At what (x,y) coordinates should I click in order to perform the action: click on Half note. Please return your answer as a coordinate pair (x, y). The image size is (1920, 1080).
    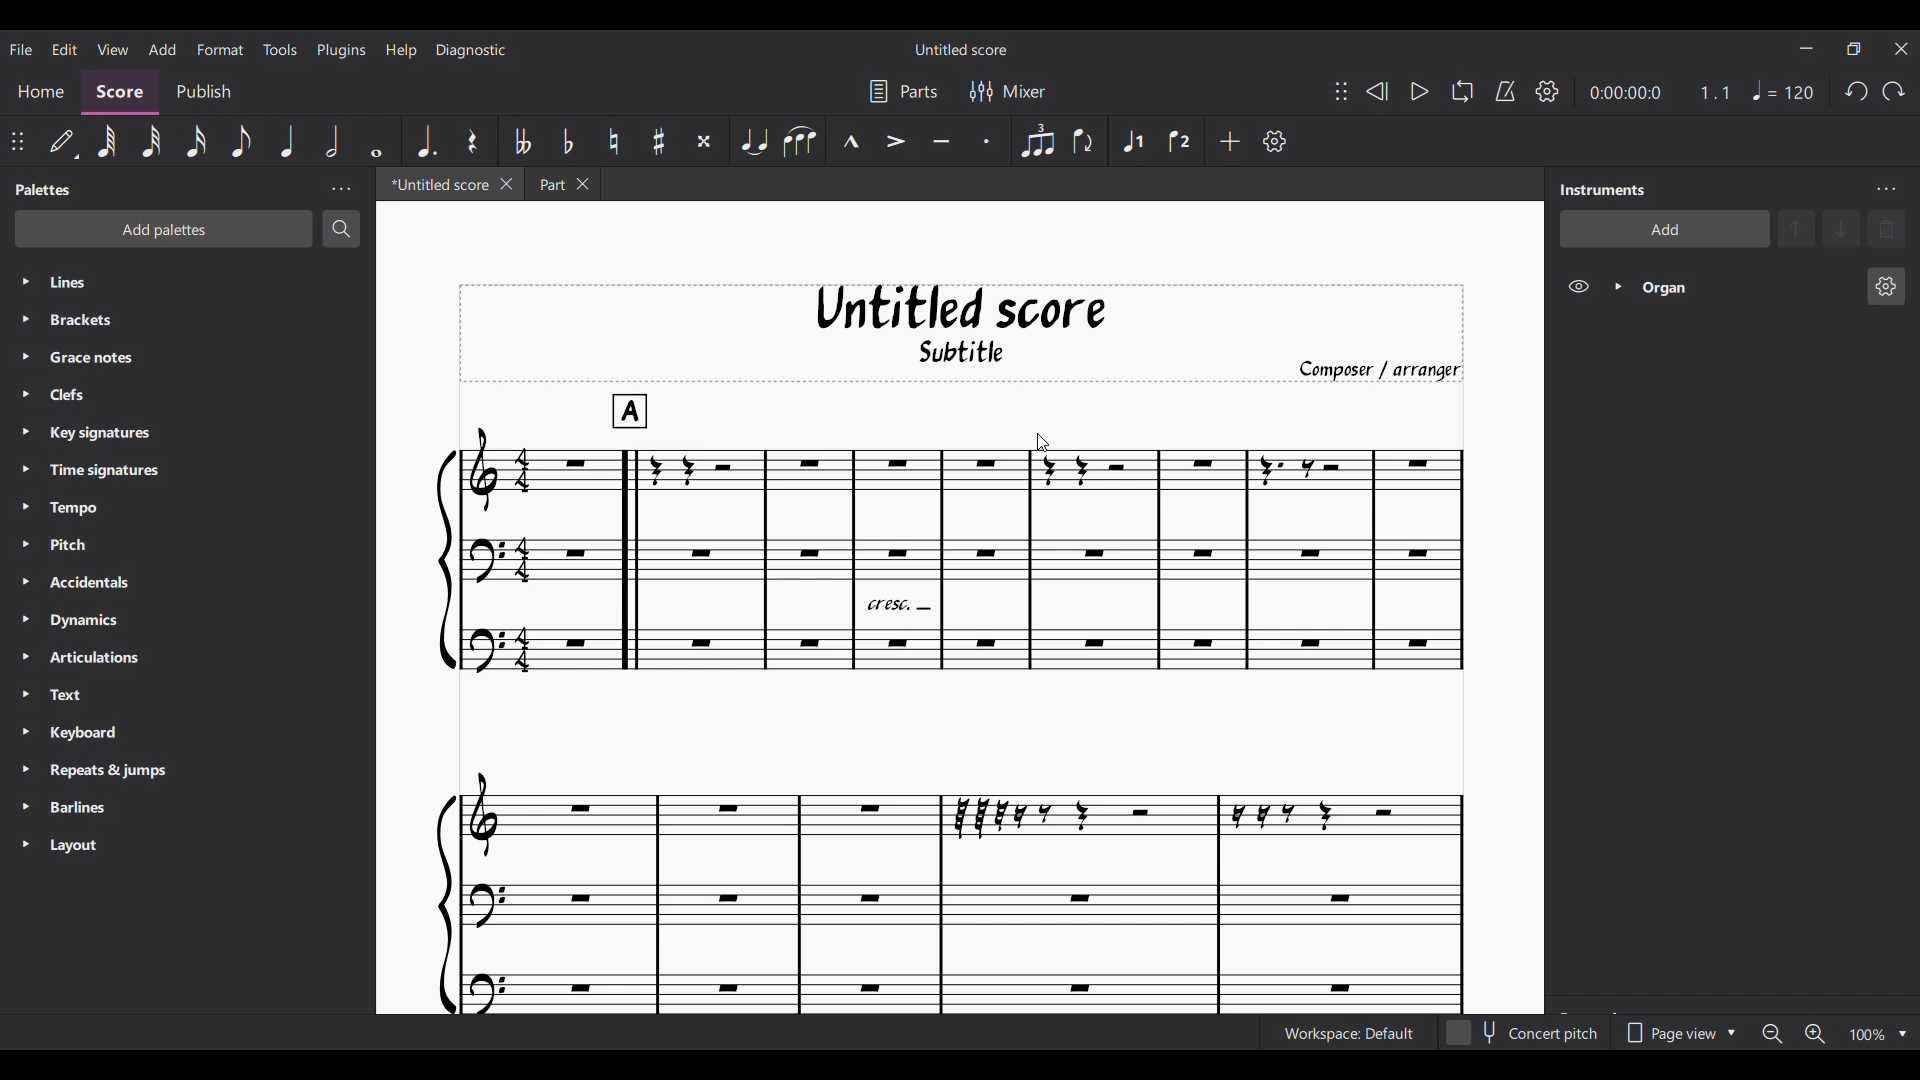
    Looking at the image, I should click on (331, 140).